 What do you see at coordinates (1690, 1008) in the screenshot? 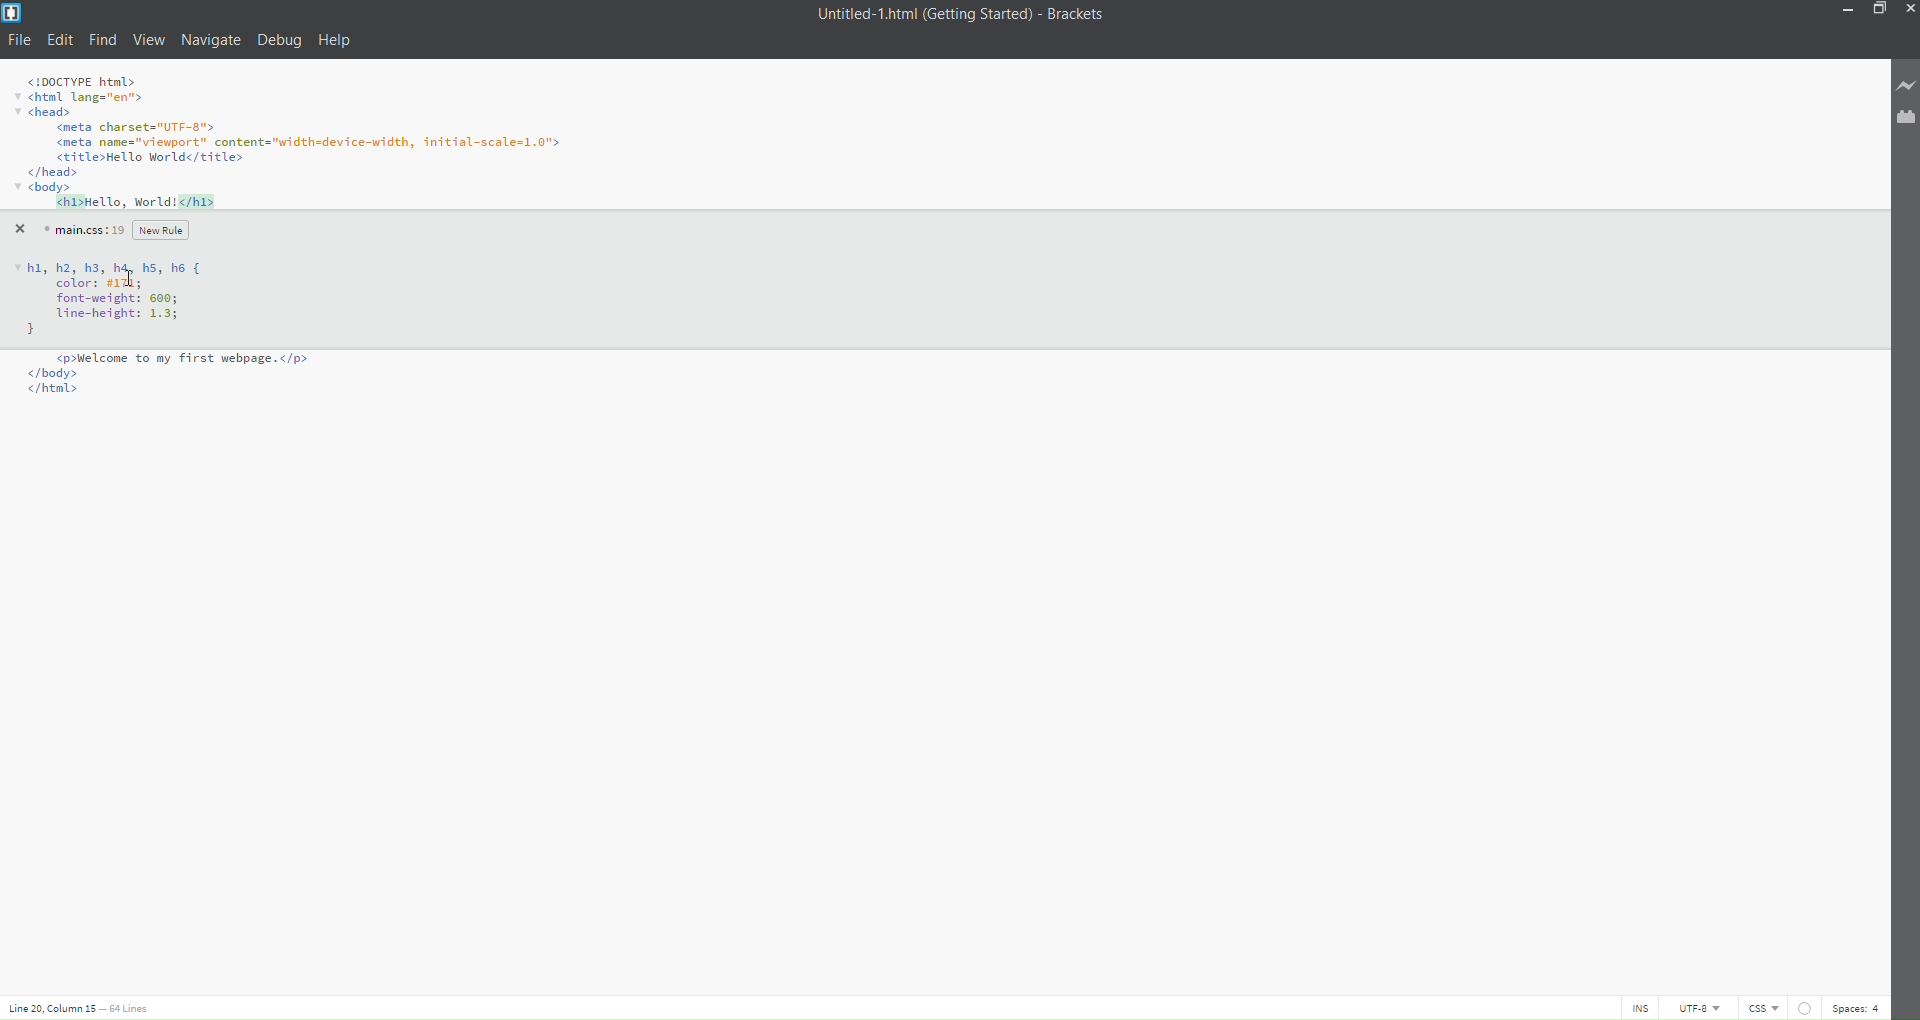
I see `utf-8` at bounding box center [1690, 1008].